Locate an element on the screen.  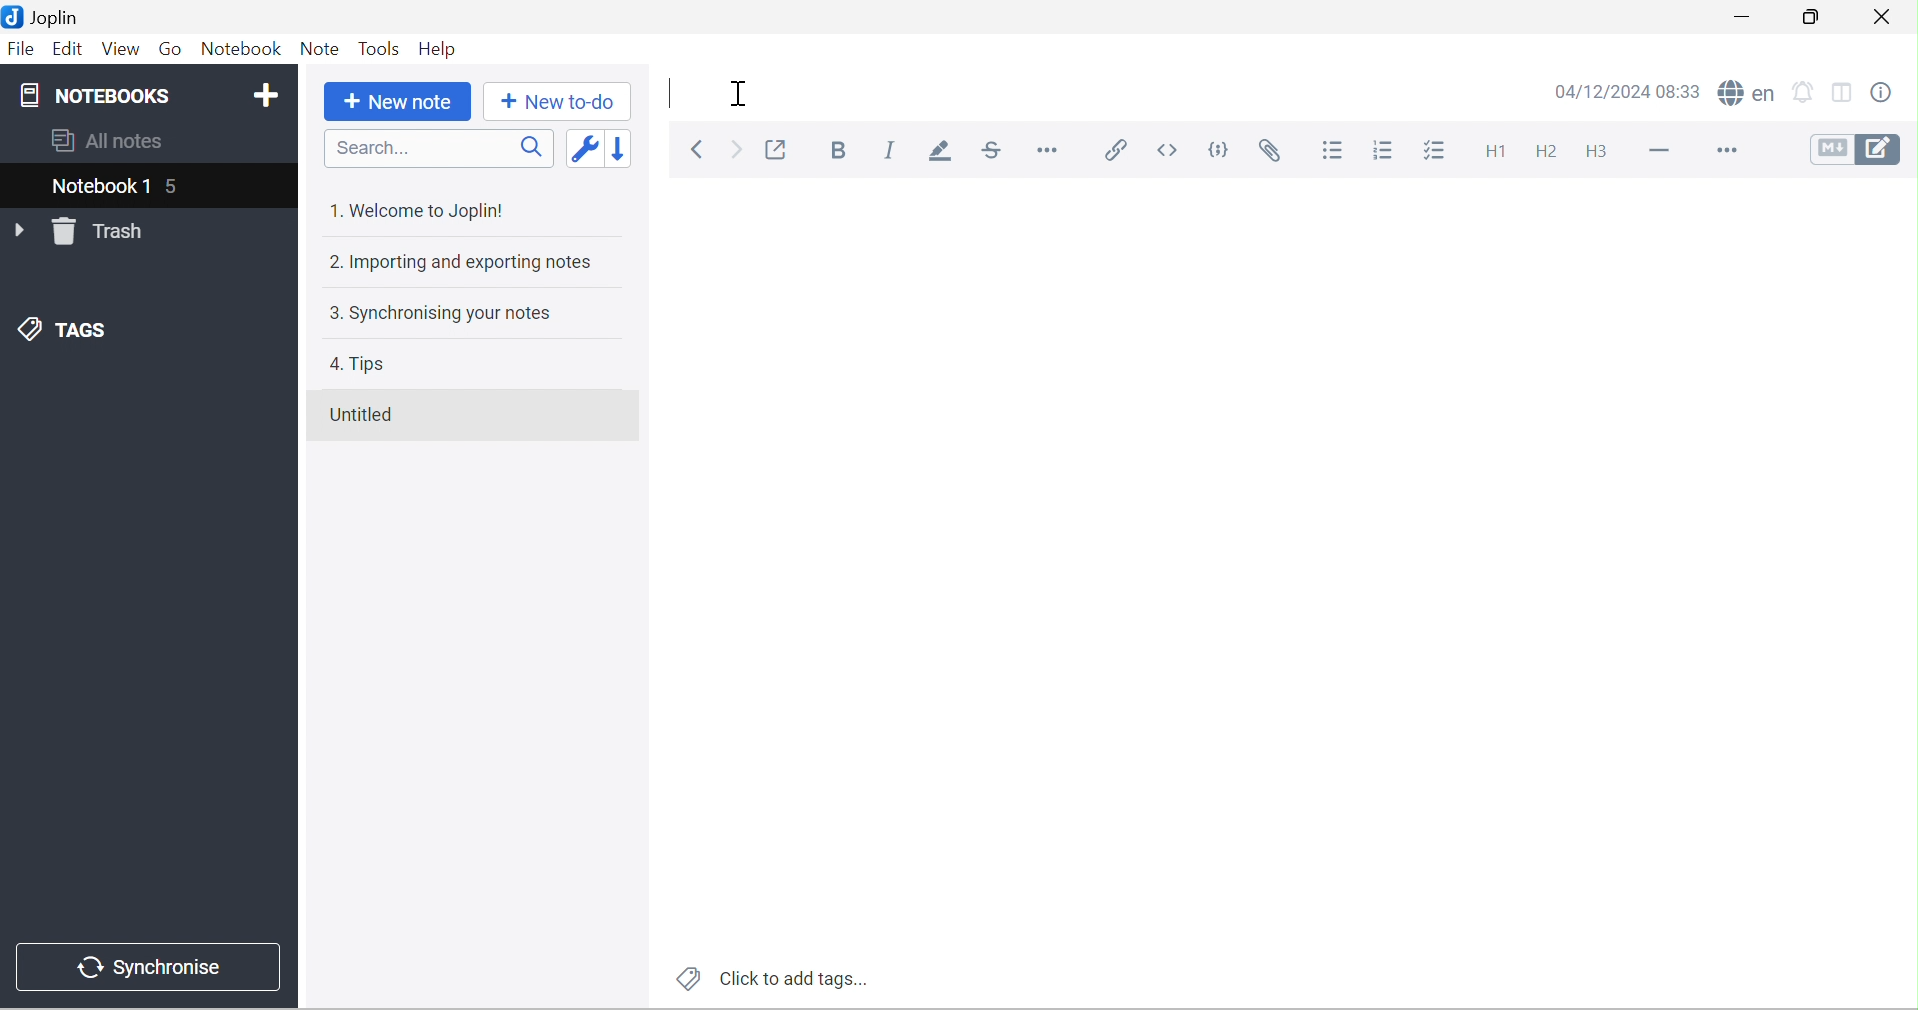
Inline code is located at coordinates (1166, 151).